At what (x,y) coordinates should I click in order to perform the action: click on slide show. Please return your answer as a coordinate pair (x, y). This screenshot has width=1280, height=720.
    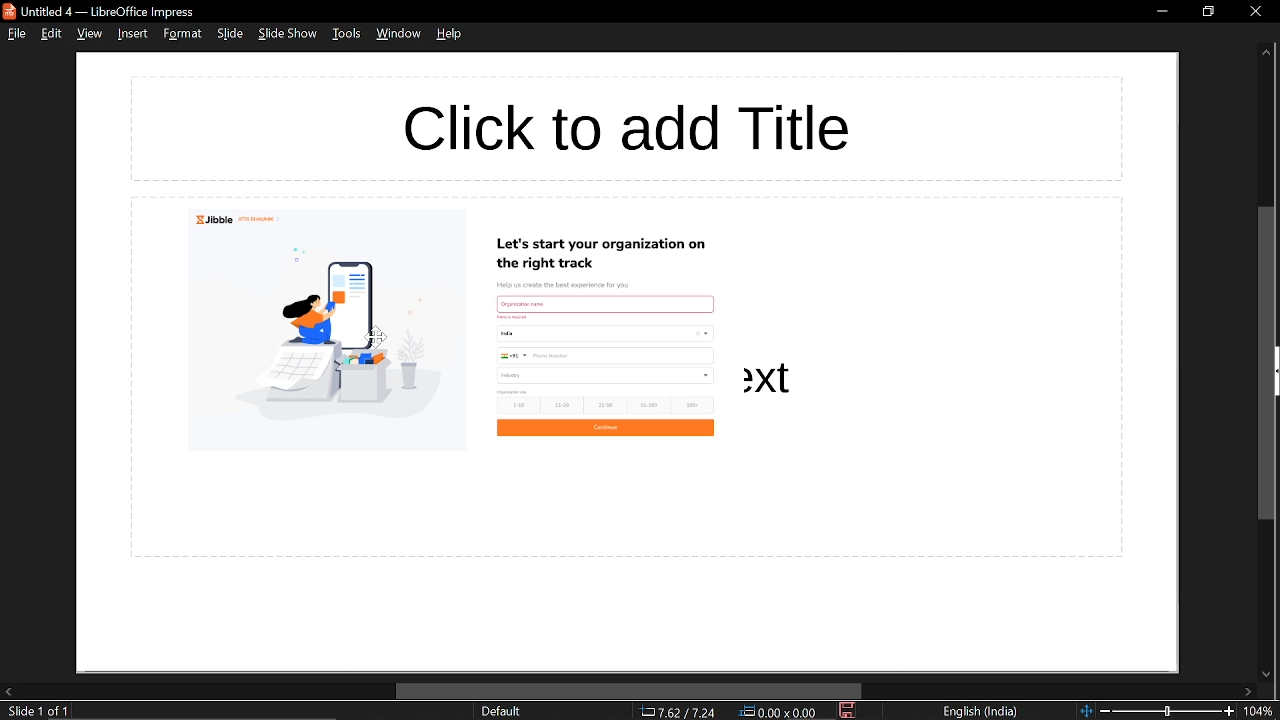
    Looking at the image, I should click on (288, 34).